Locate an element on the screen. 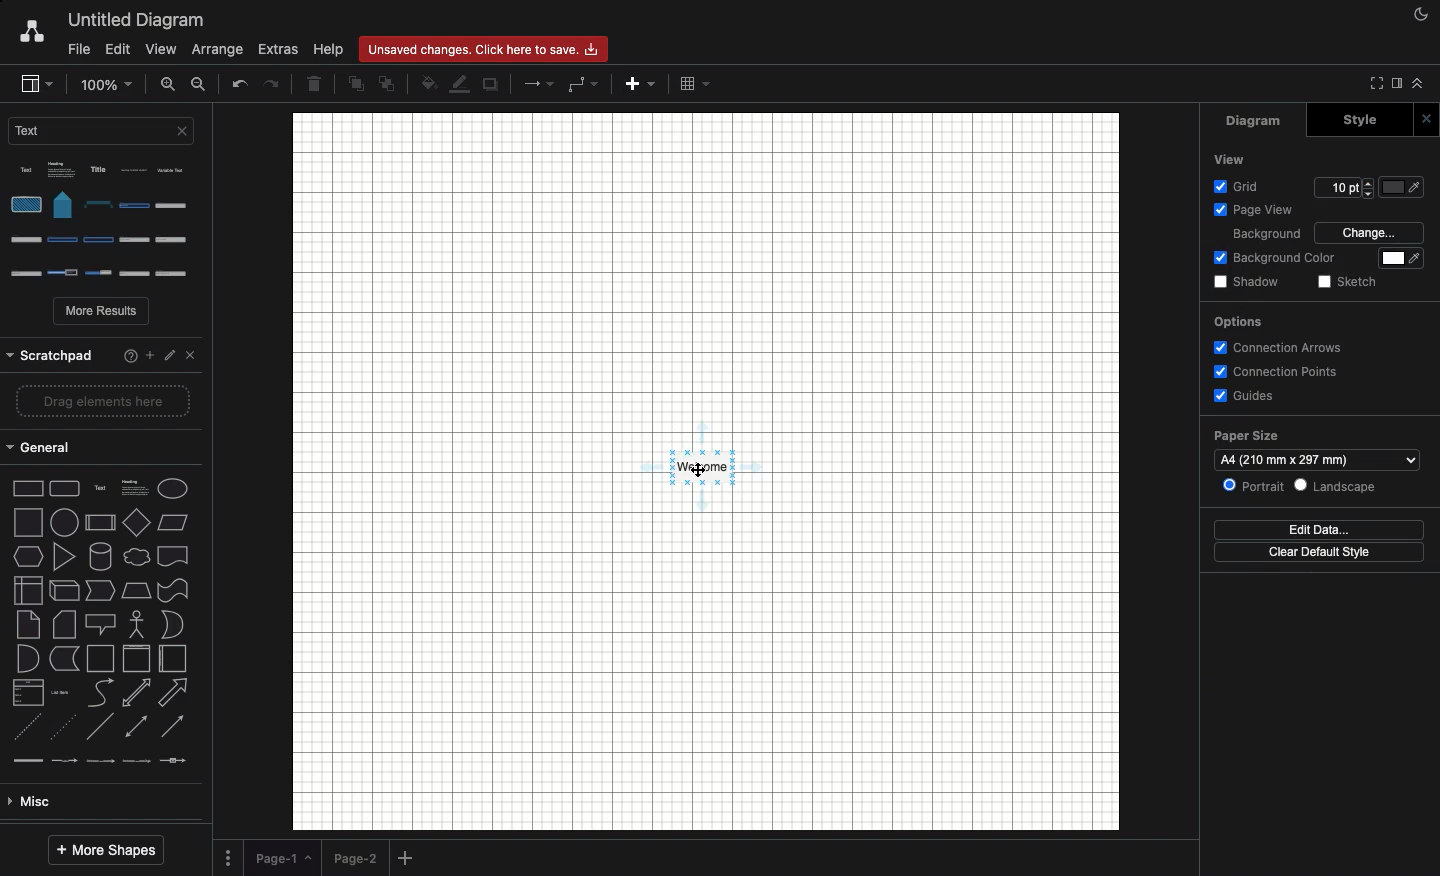 The width and height of the screenshot is (1440, 876). Style is located at coordinates (1375, 118).